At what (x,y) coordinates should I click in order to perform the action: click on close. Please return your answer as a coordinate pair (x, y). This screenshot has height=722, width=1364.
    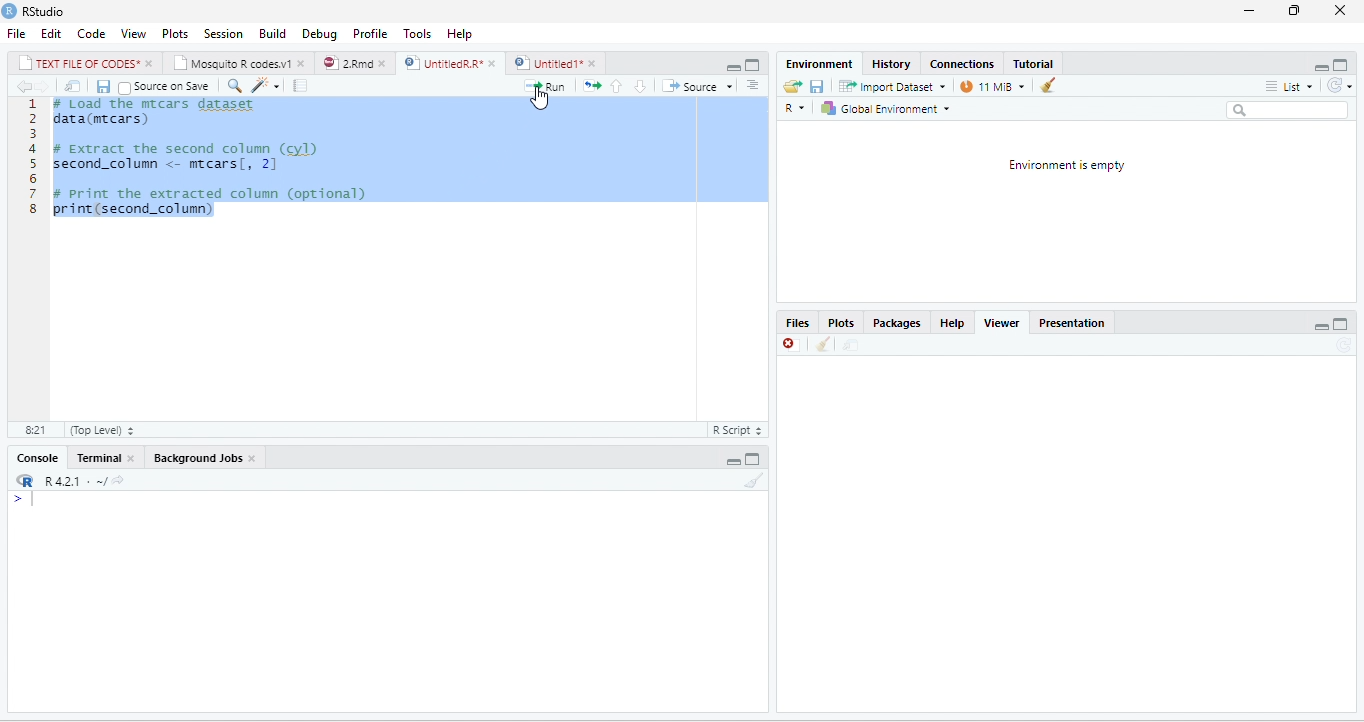
    Looking at the image, I should click on (304, 63).